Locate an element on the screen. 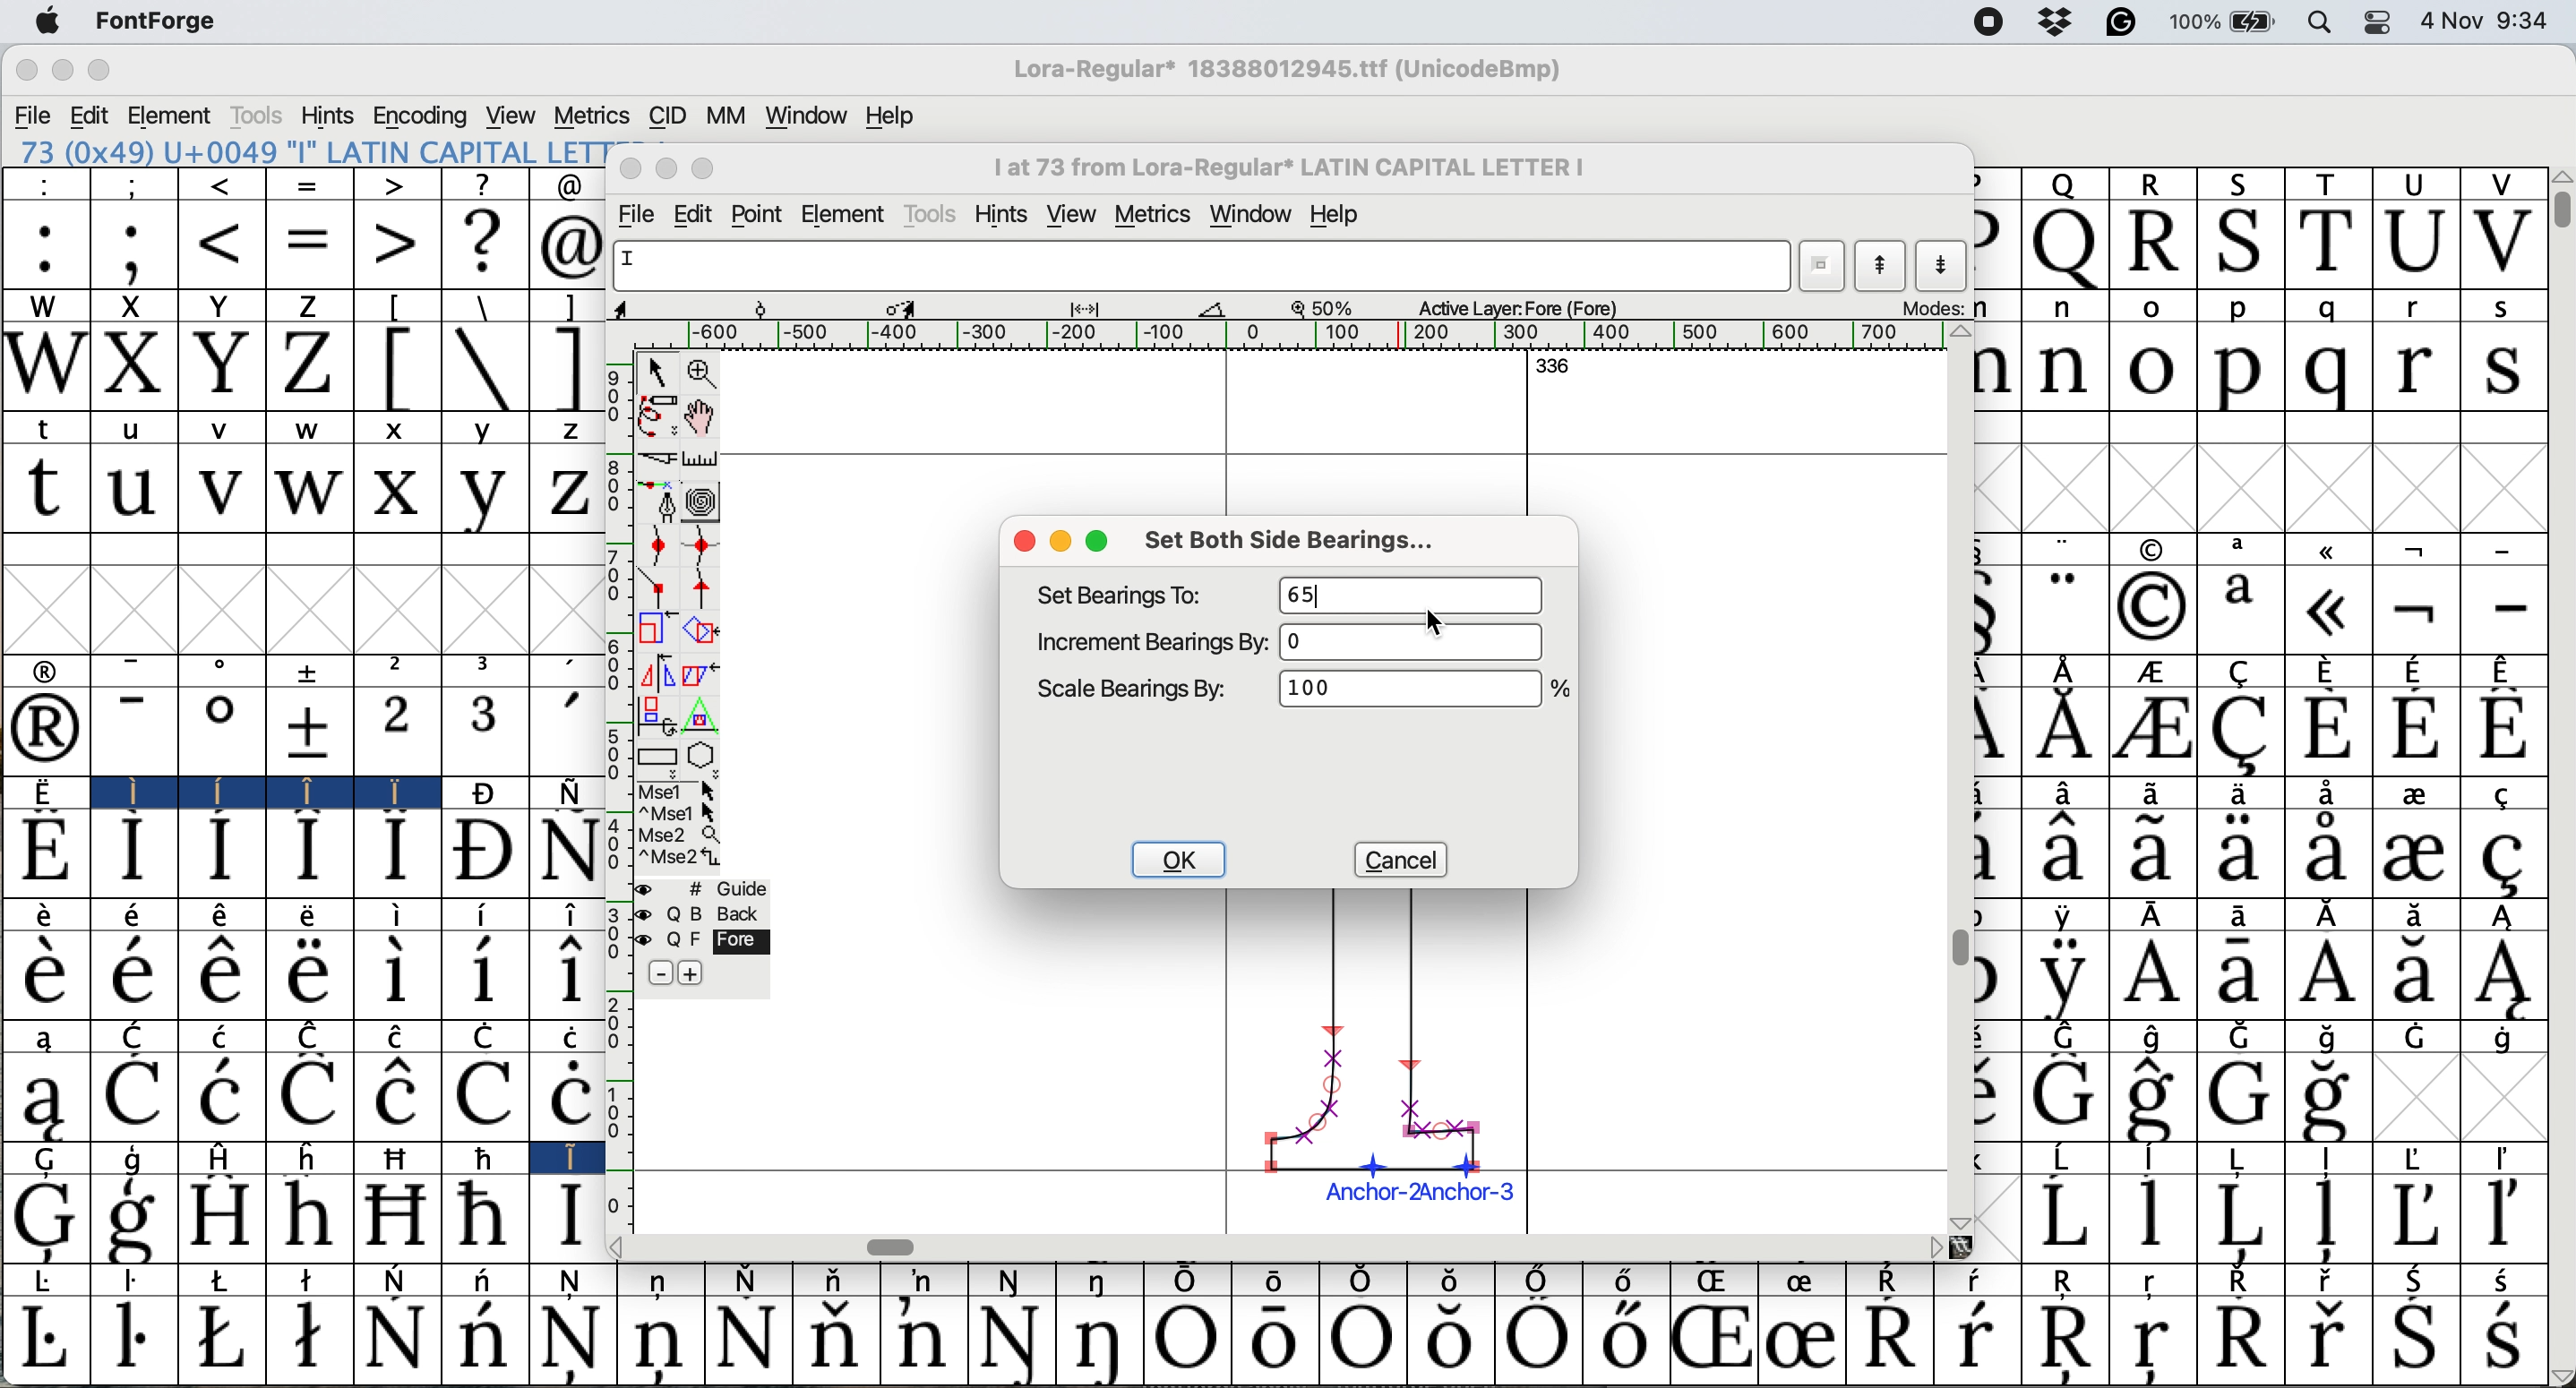 Image resolution: width=2576 pixels, height=1388 pixels. Symbol is located at coordinates (2243, 976).